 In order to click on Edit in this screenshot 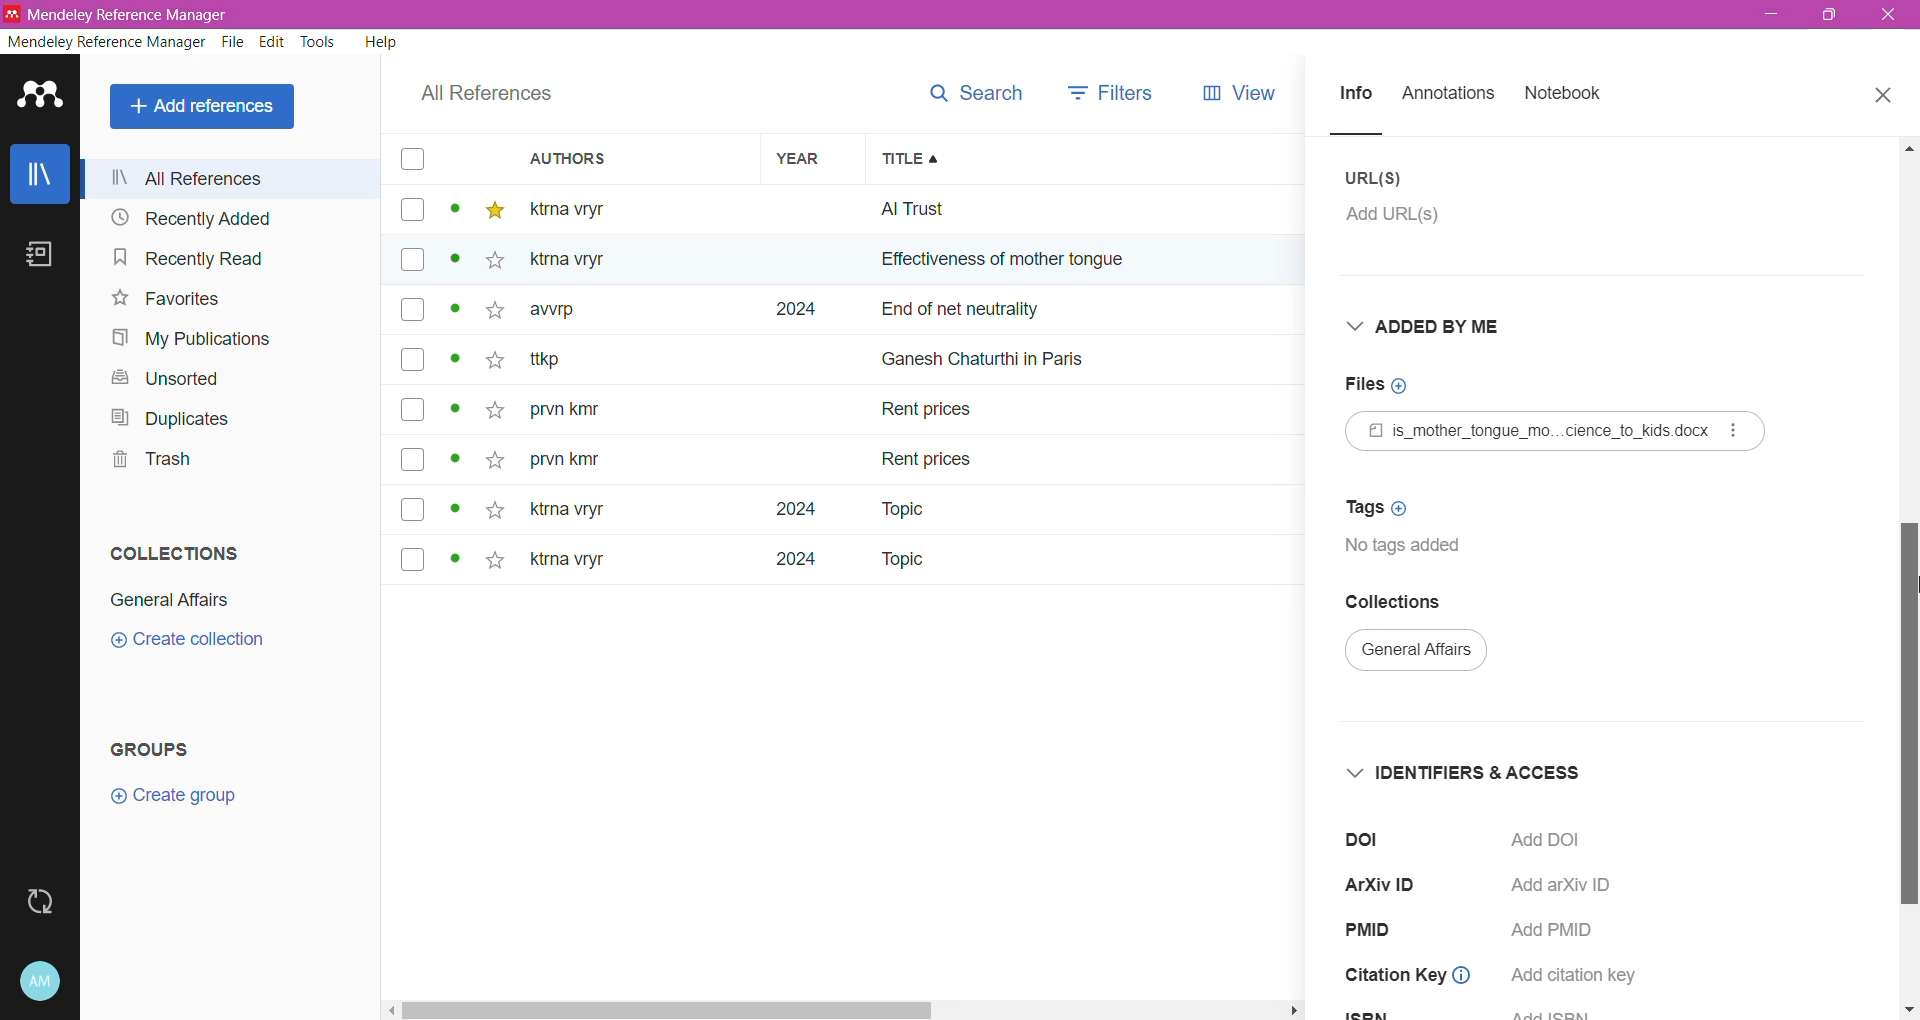, I will do `click(274, 42)`.